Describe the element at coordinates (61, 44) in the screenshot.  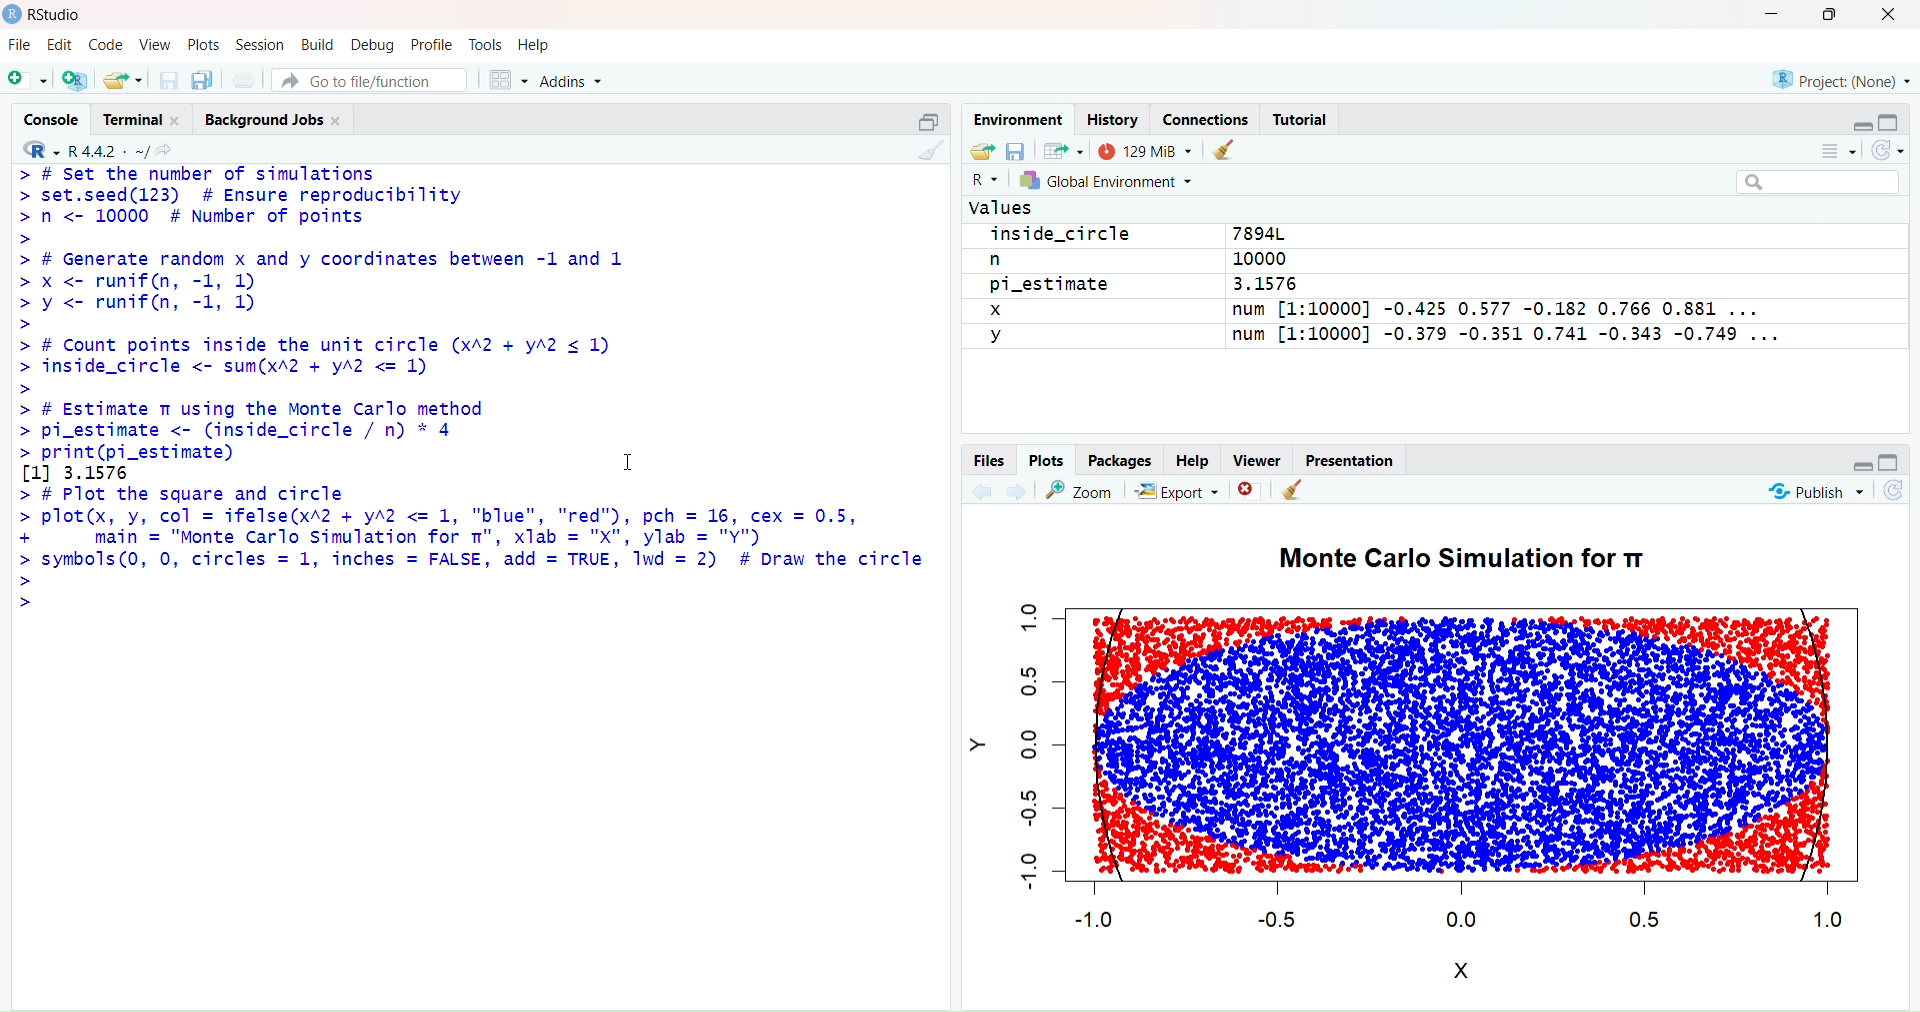
I see `Edit` at that location.